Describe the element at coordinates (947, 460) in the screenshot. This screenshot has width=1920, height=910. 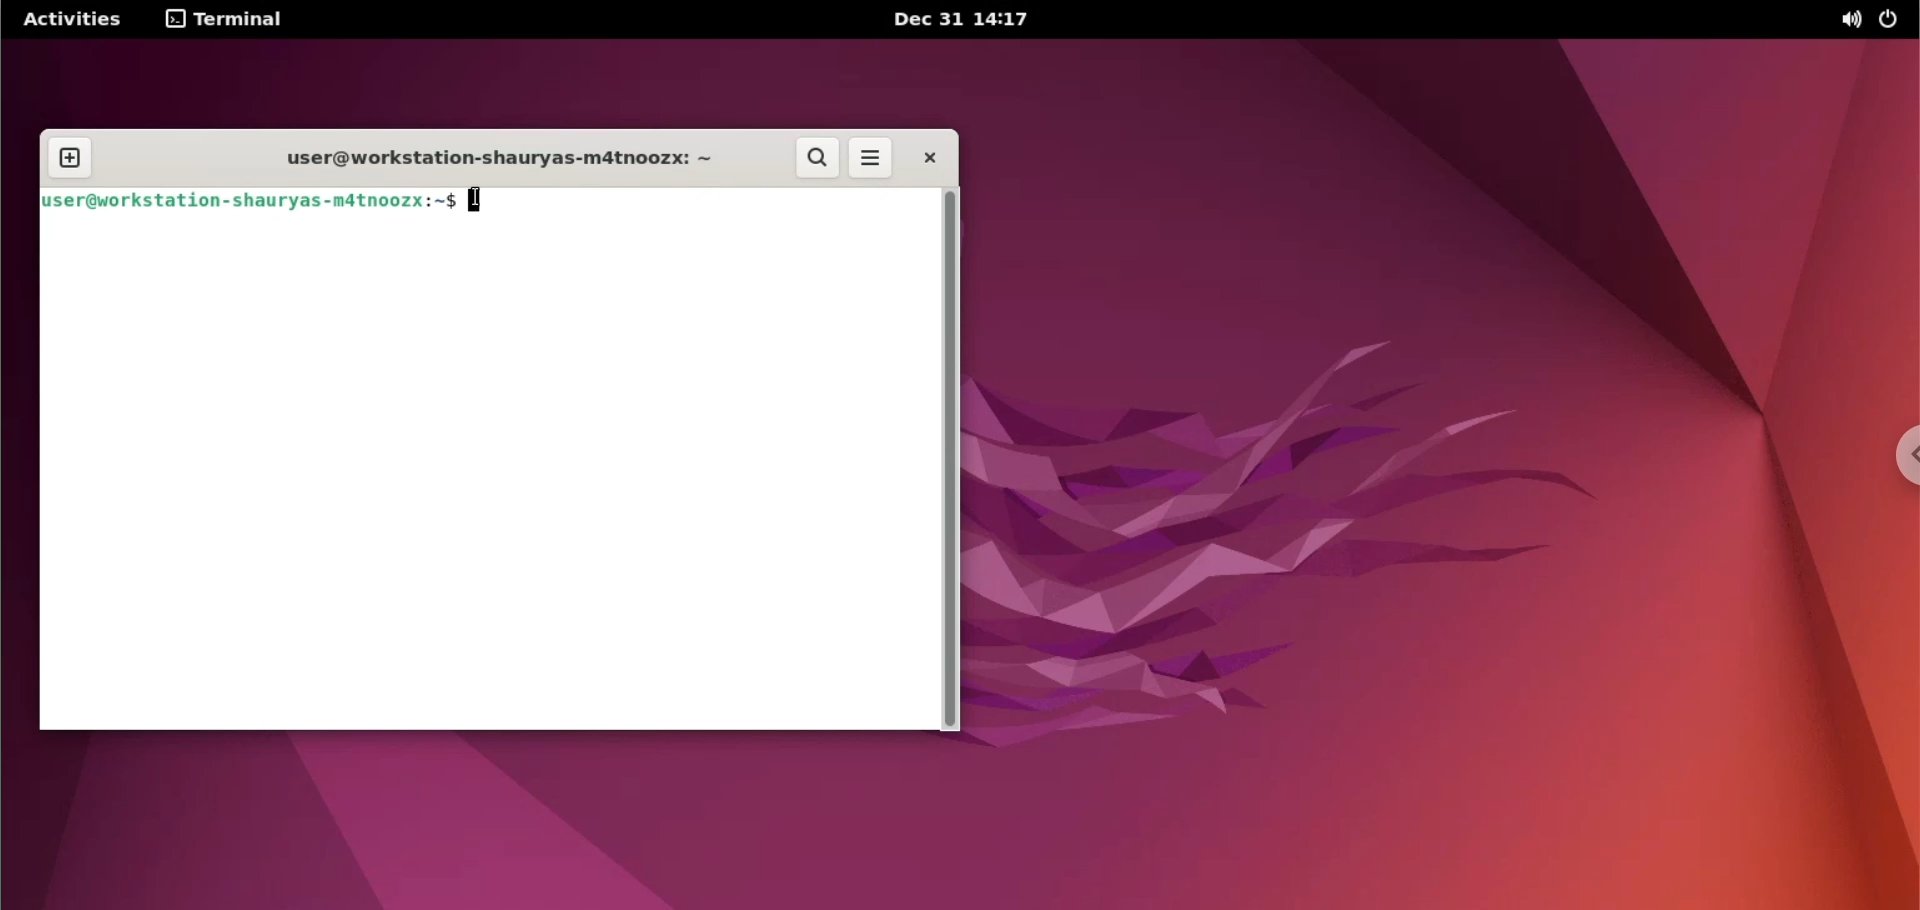
I see `scrollbar` at that location.